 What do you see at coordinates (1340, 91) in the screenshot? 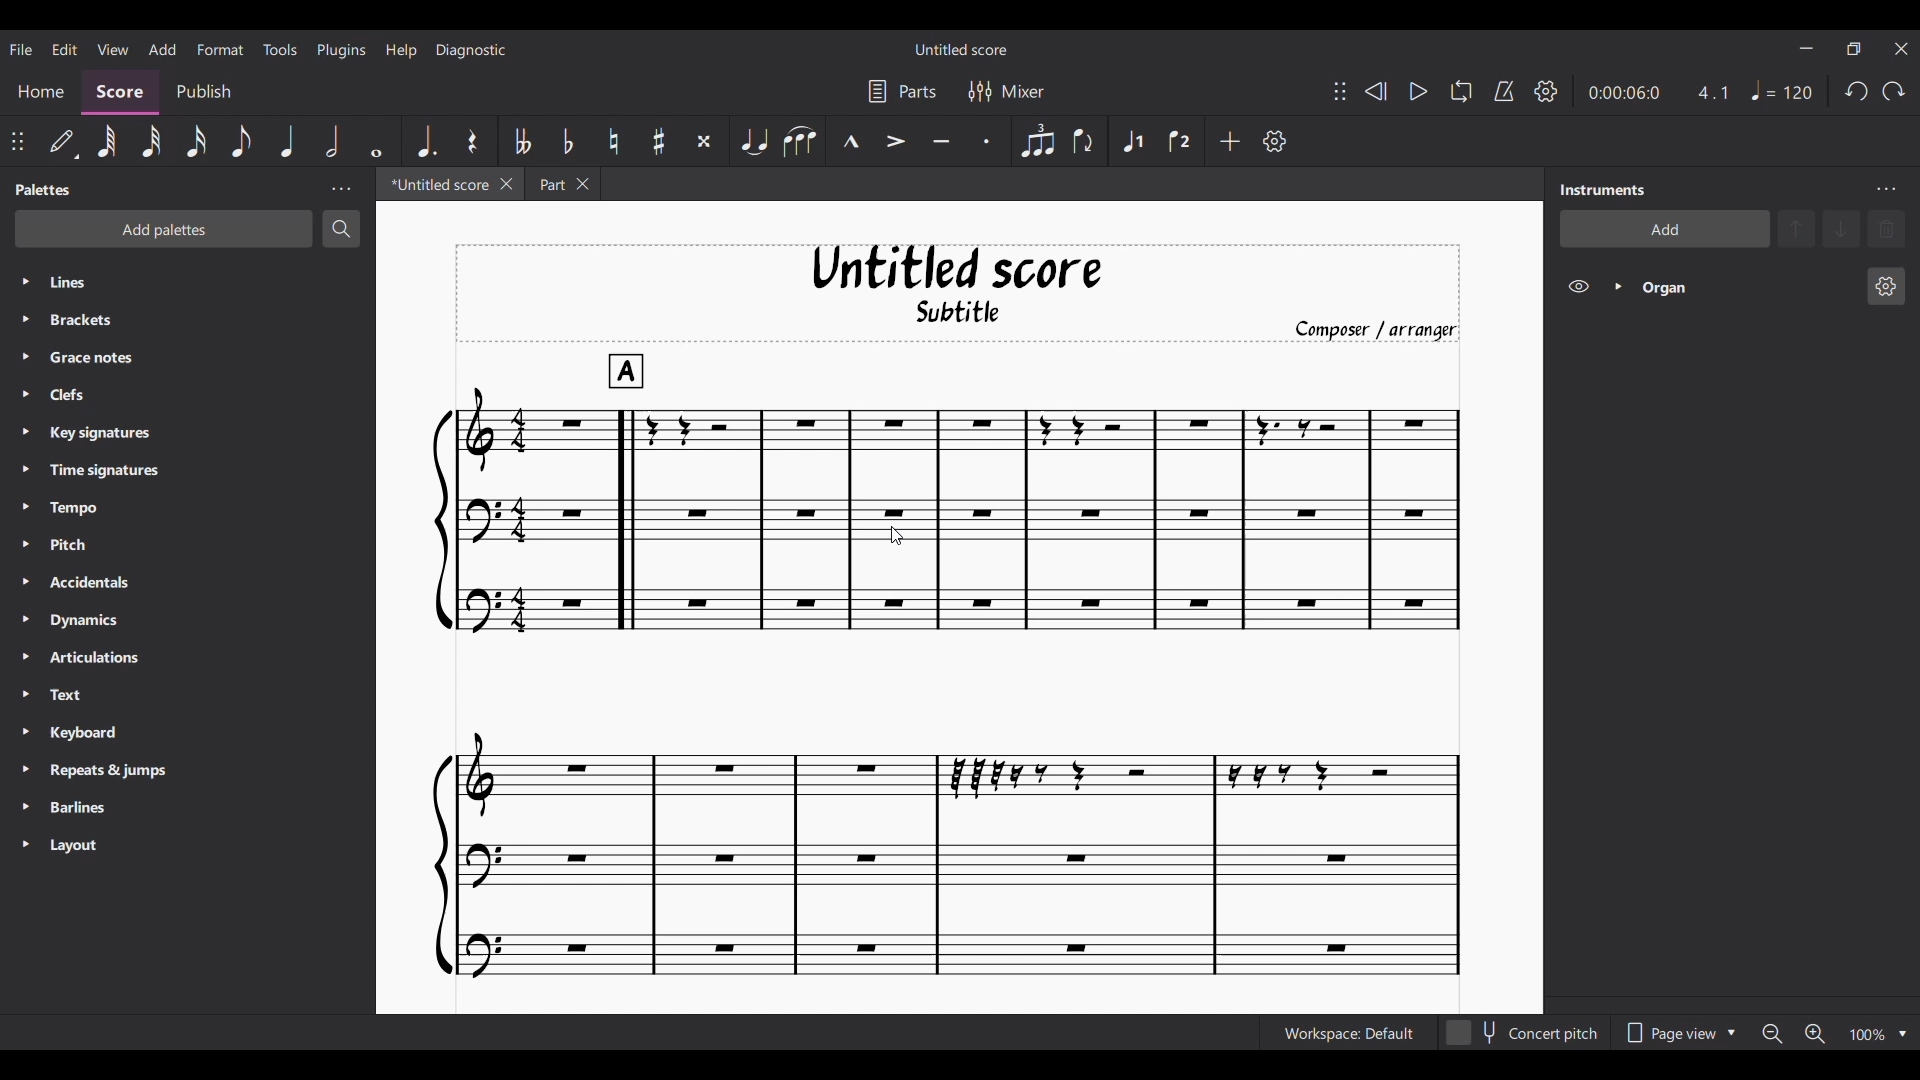
I see `Change position of toolbar attached` at bounding box center [1340, 91].